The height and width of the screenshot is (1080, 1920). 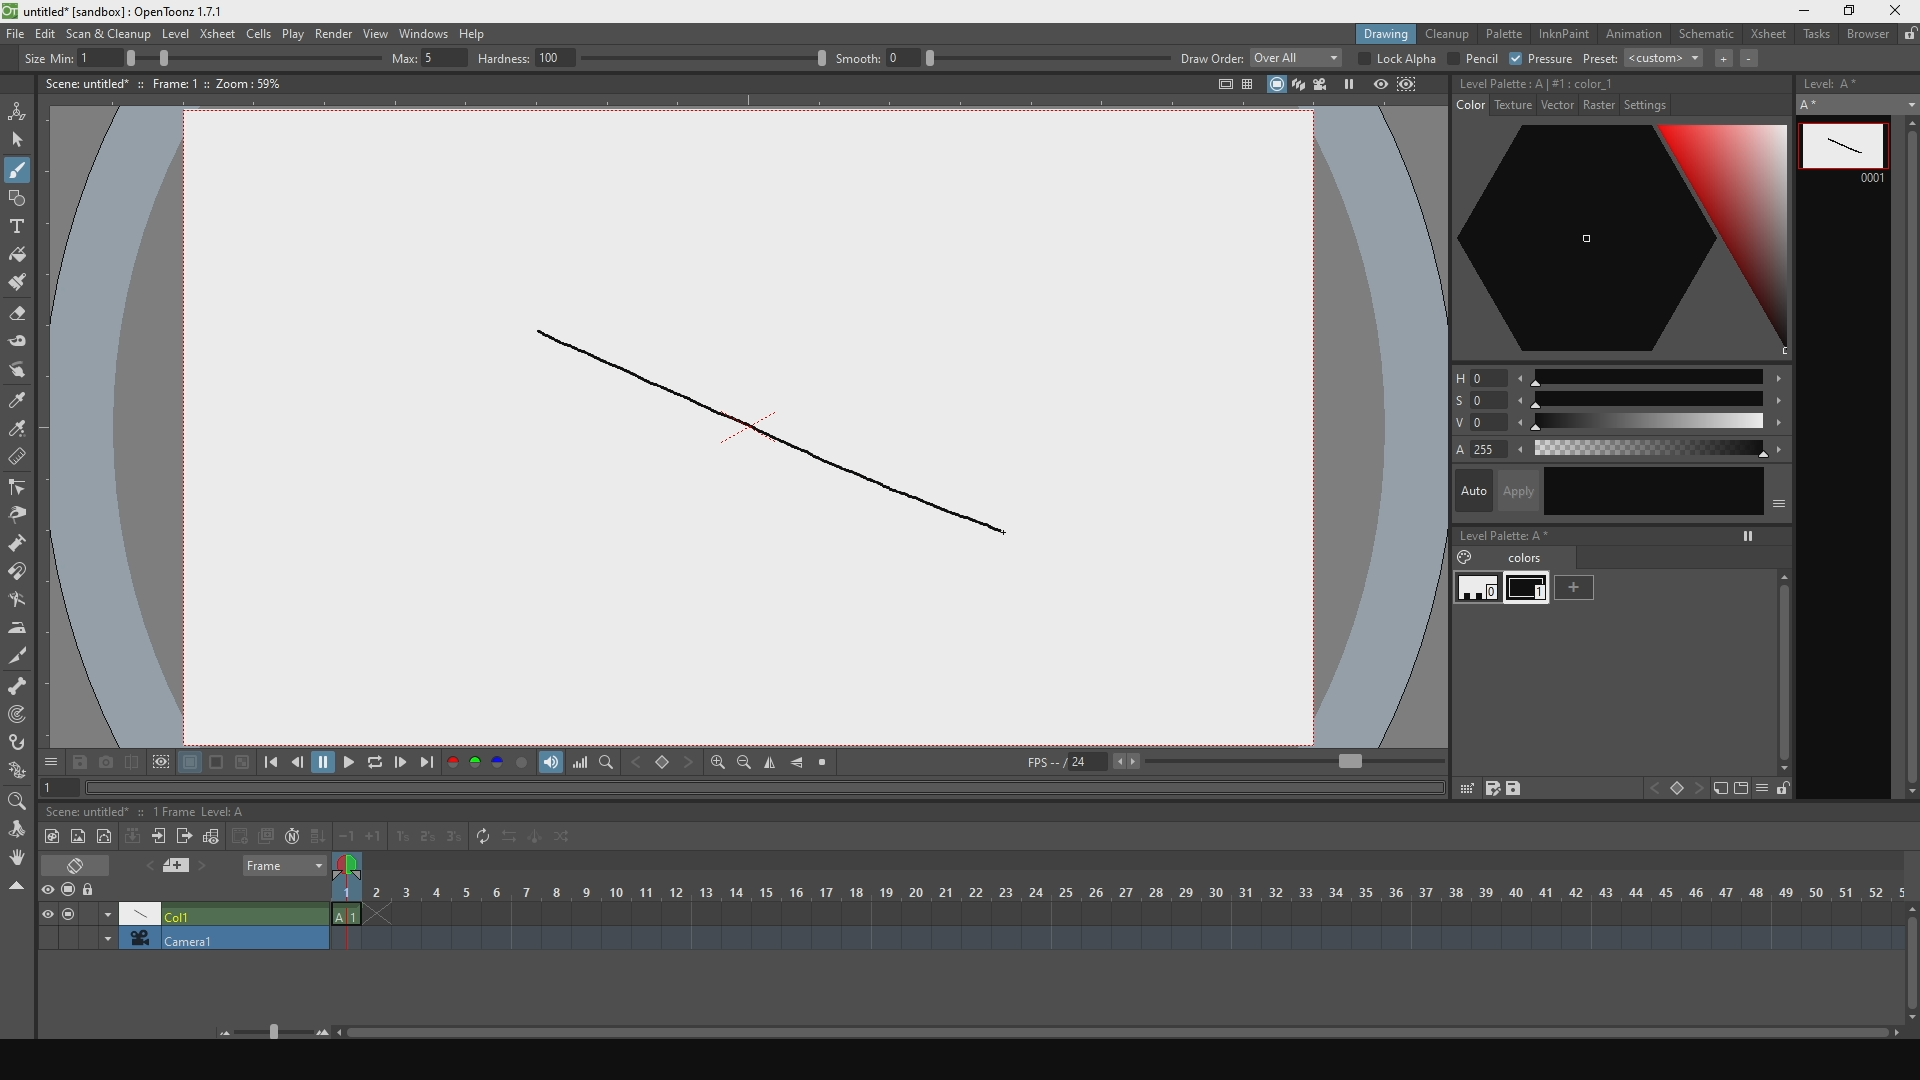 I want to click on hardness, so click(x=648, y=58).